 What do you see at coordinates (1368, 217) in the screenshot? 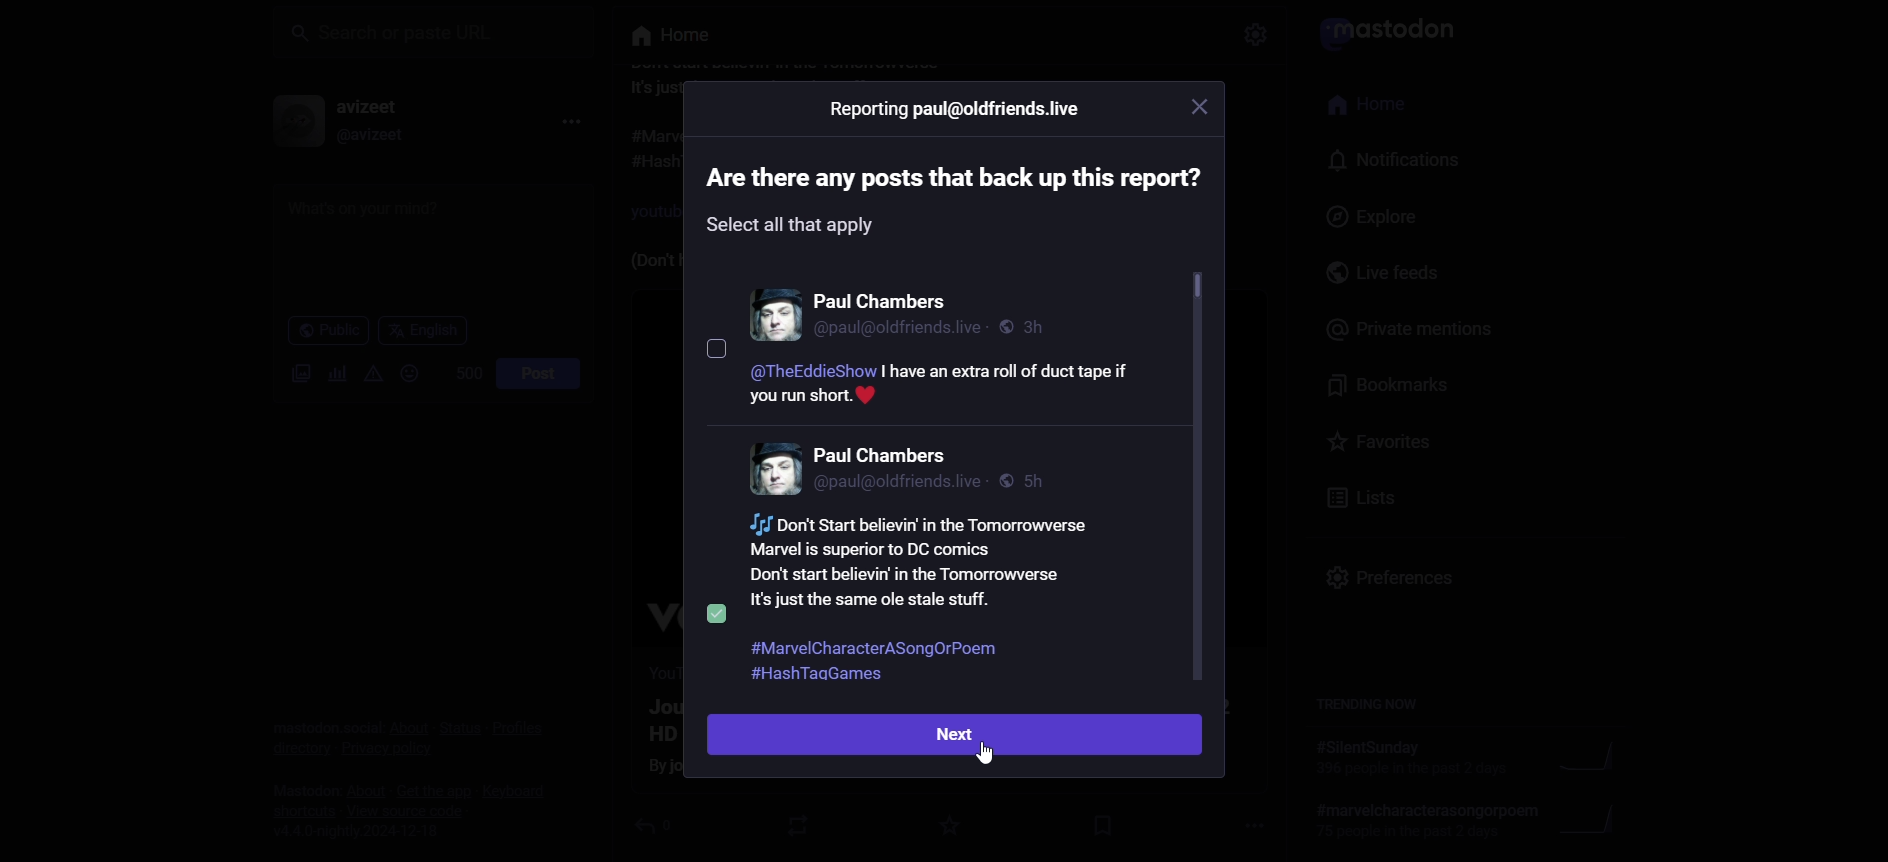
I see `explore` at bounding box center [1368, 217].